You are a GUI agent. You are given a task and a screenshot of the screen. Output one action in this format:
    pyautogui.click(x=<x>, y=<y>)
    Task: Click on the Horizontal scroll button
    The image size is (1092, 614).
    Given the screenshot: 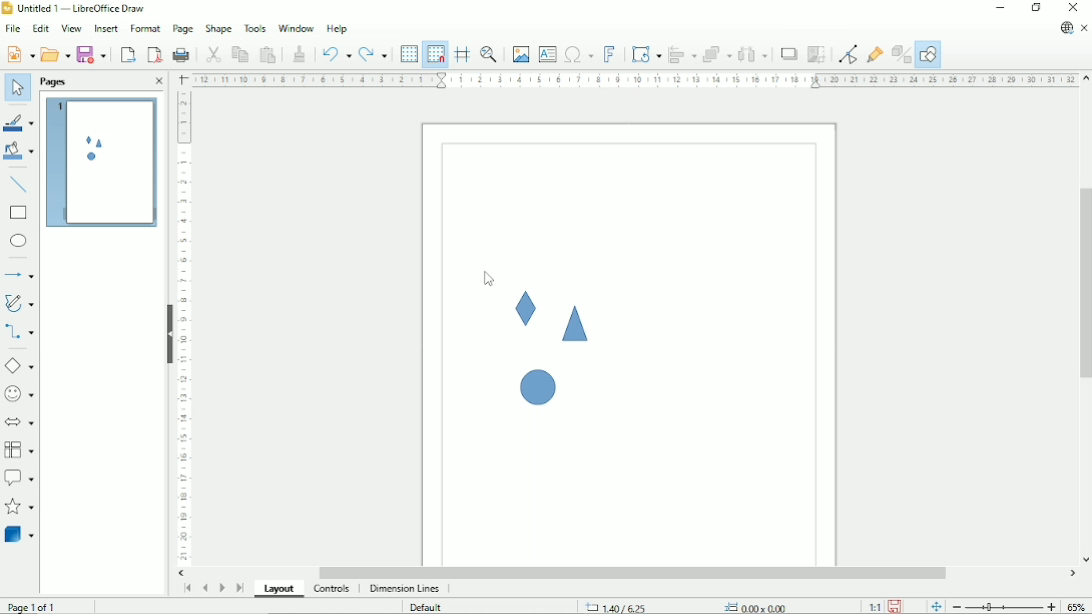 What is the action you would take?
    pyautogui.click(x=179, y=573)
    